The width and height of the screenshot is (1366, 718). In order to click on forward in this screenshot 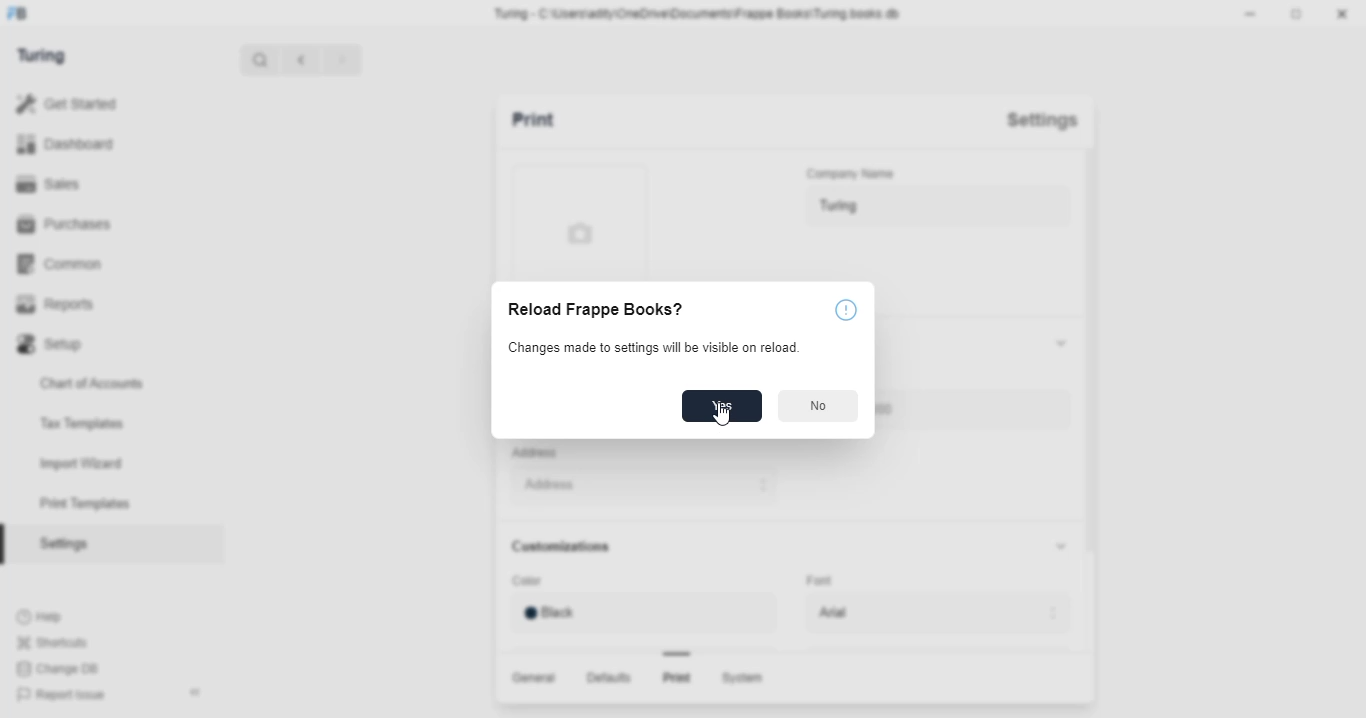, I will do `click(341, 61)`.